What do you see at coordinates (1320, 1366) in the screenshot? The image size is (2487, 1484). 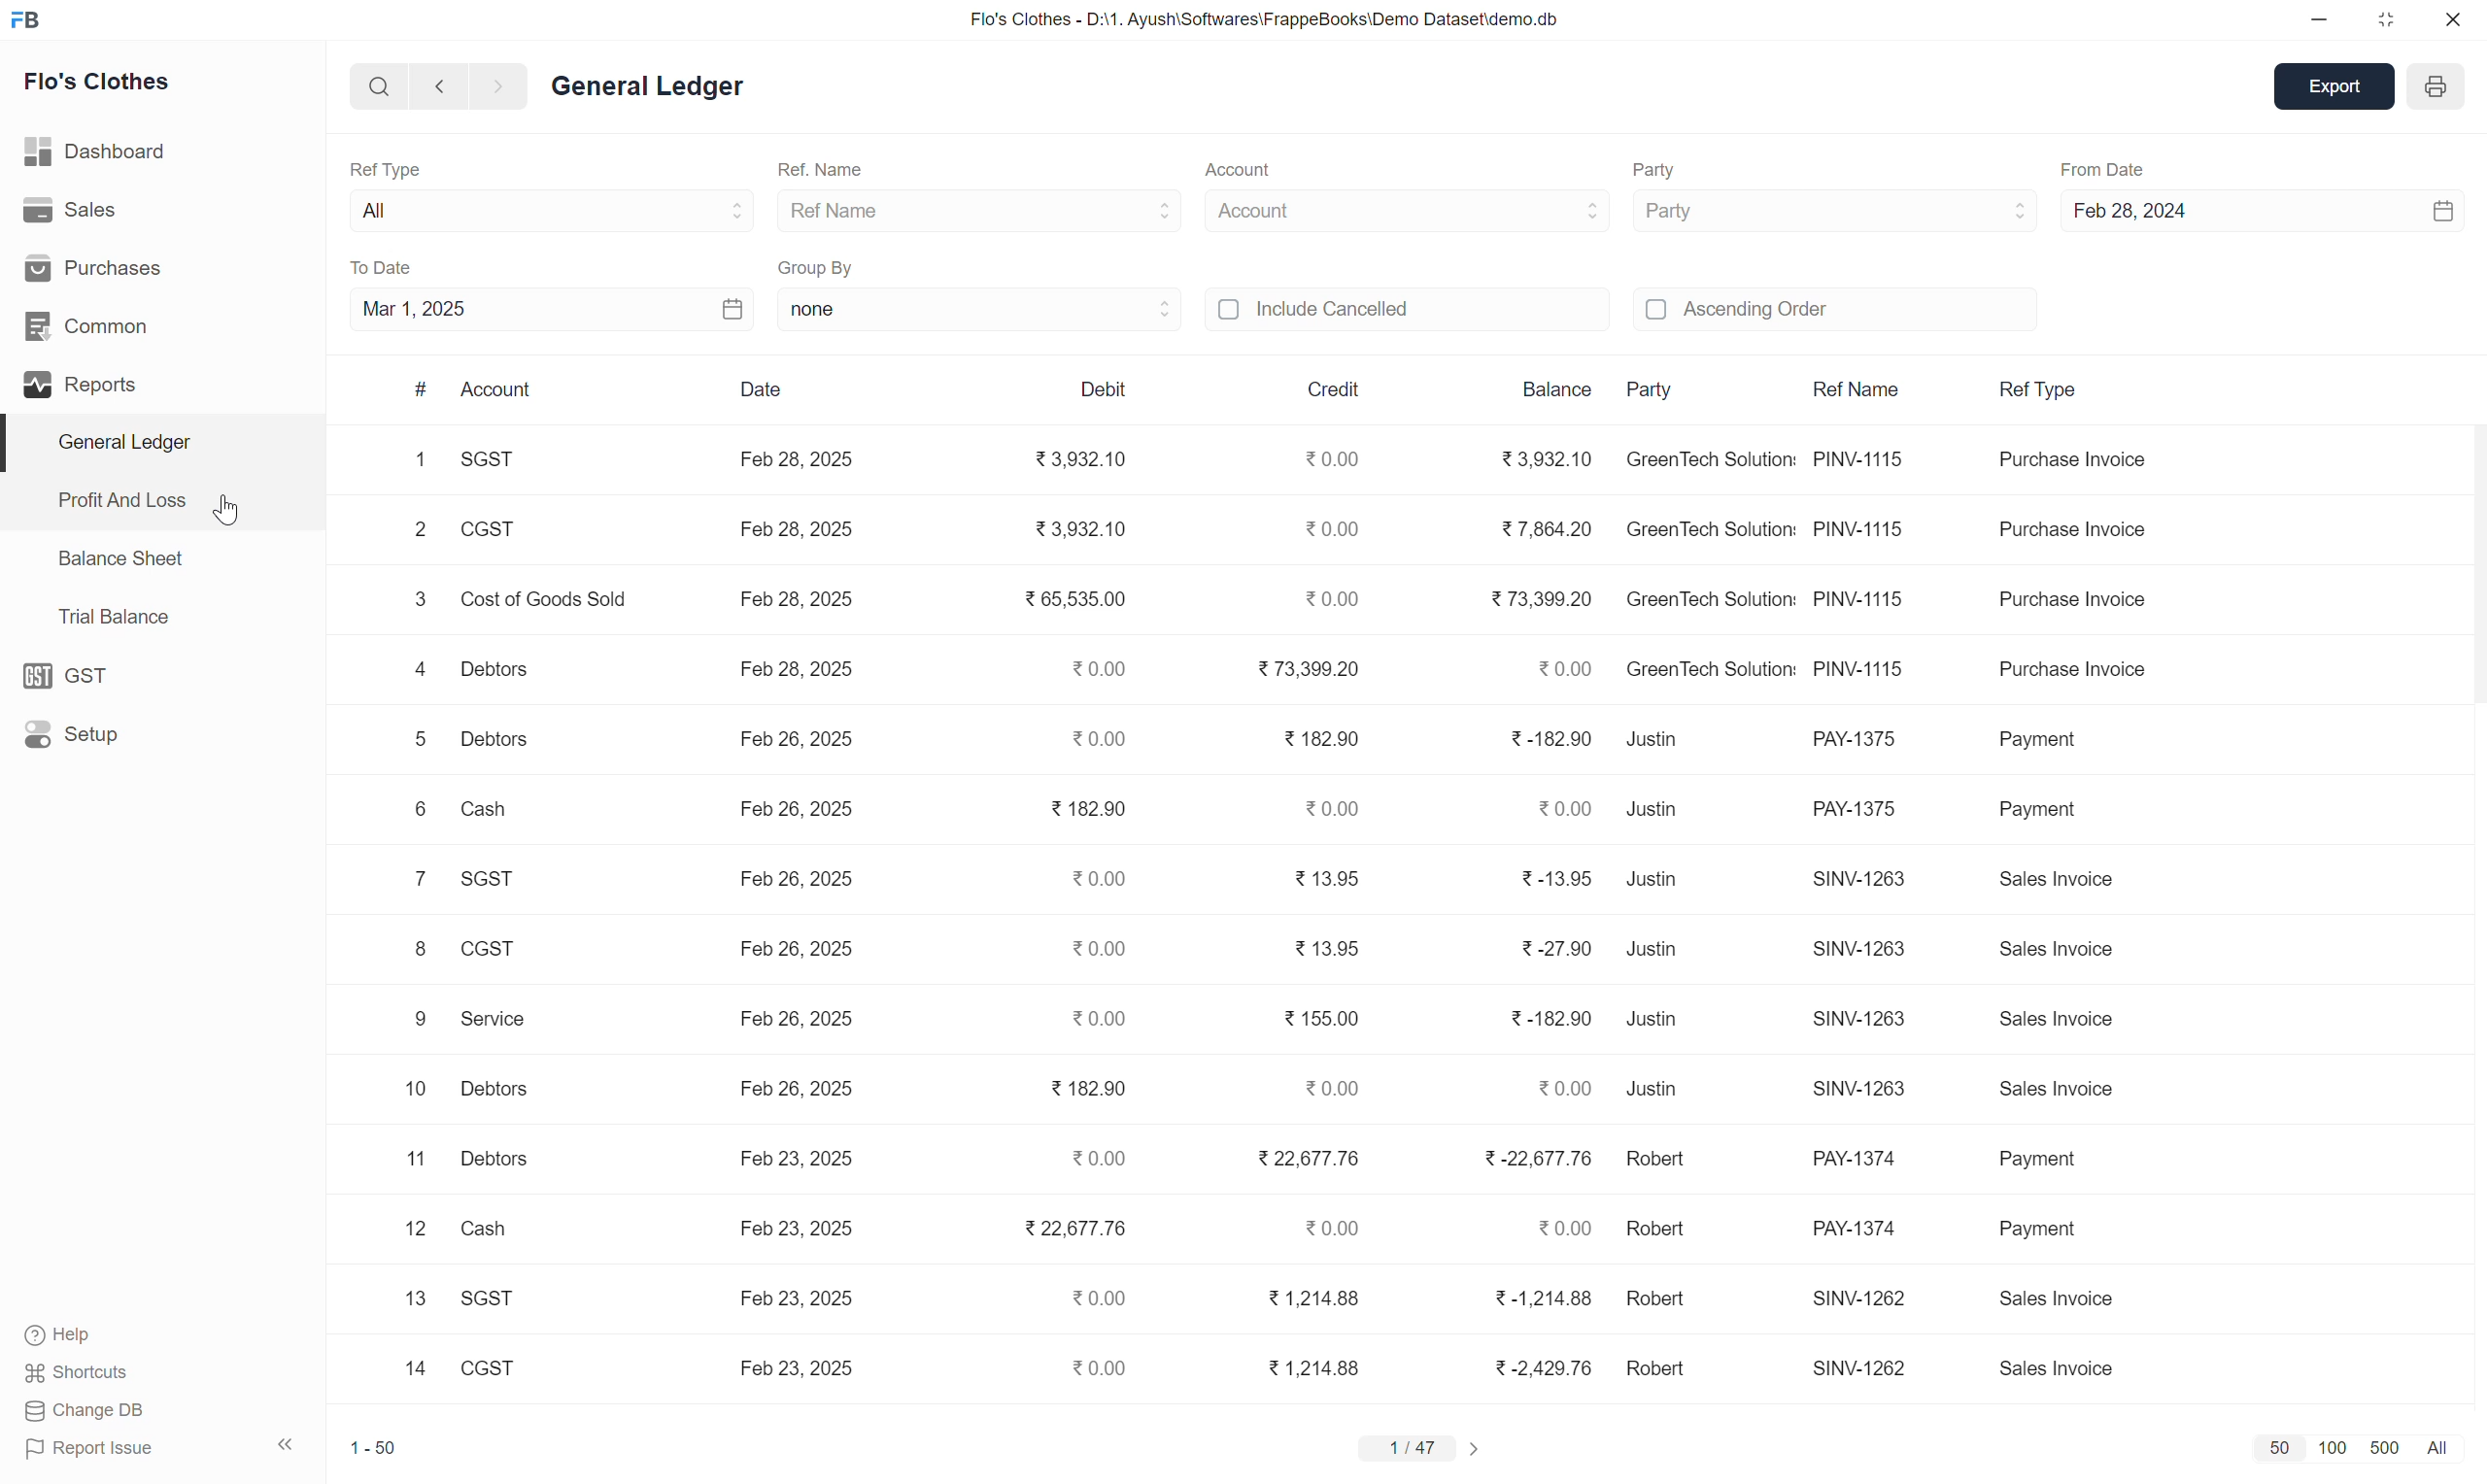 I see `₹1,214.88` at bounding box center [1320, 1366].